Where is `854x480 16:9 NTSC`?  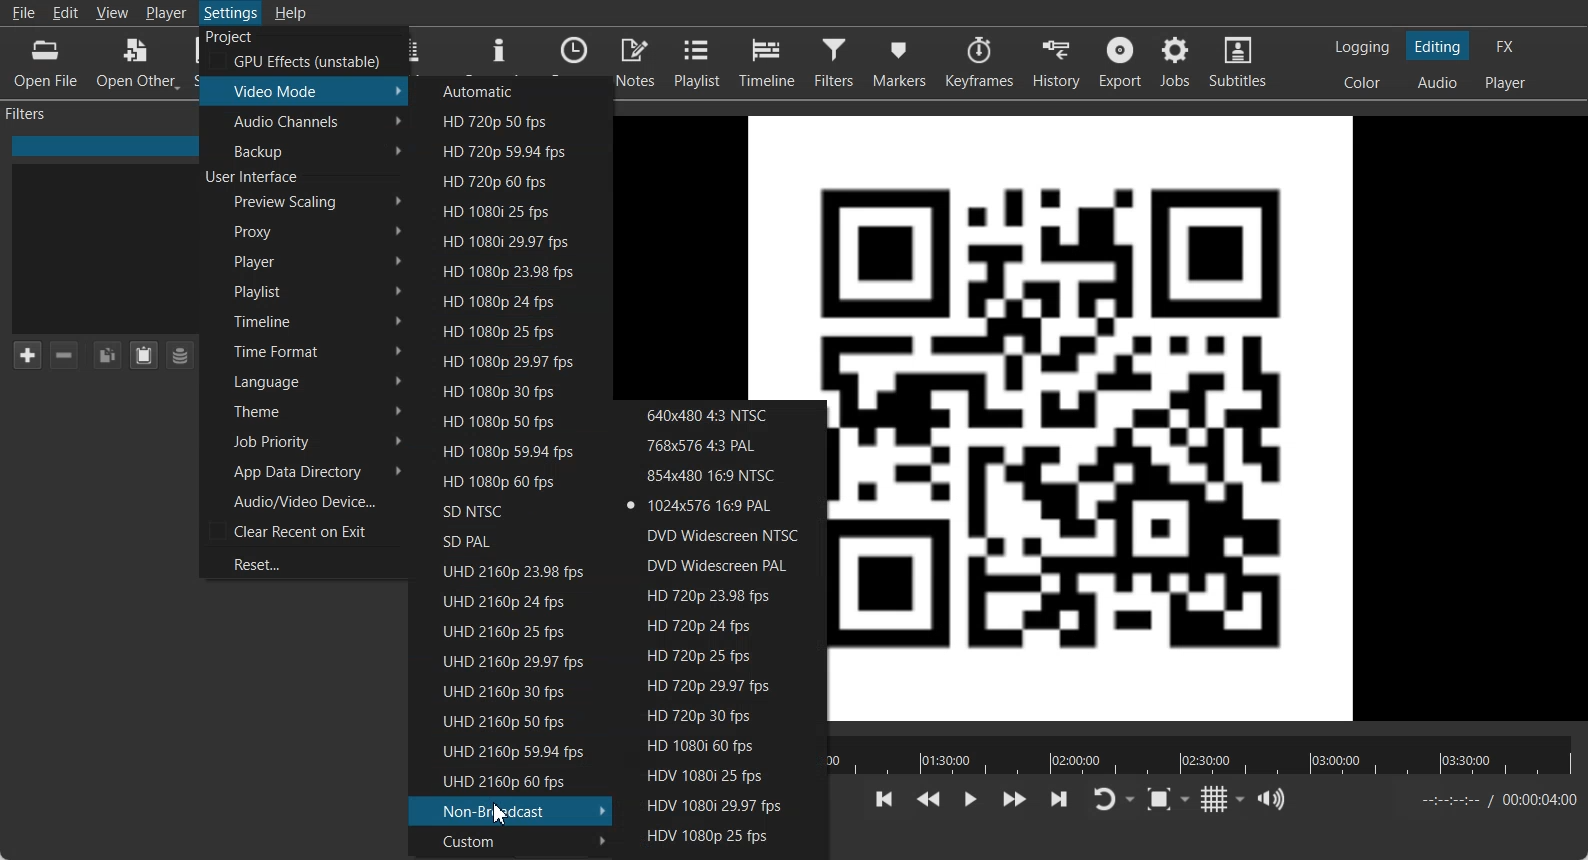 854x480 16:9 NTSC is located at coordinates (720, 475).